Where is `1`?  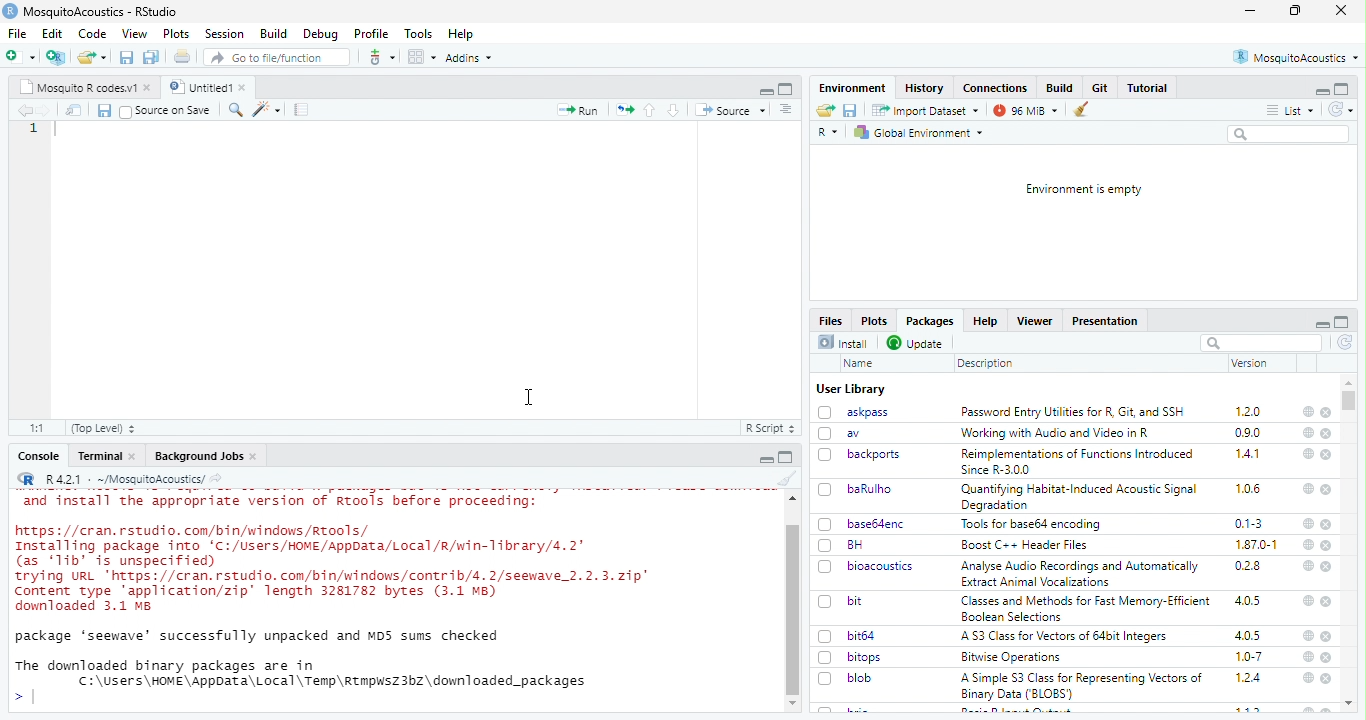 1 is located at coordinates (34, 128).